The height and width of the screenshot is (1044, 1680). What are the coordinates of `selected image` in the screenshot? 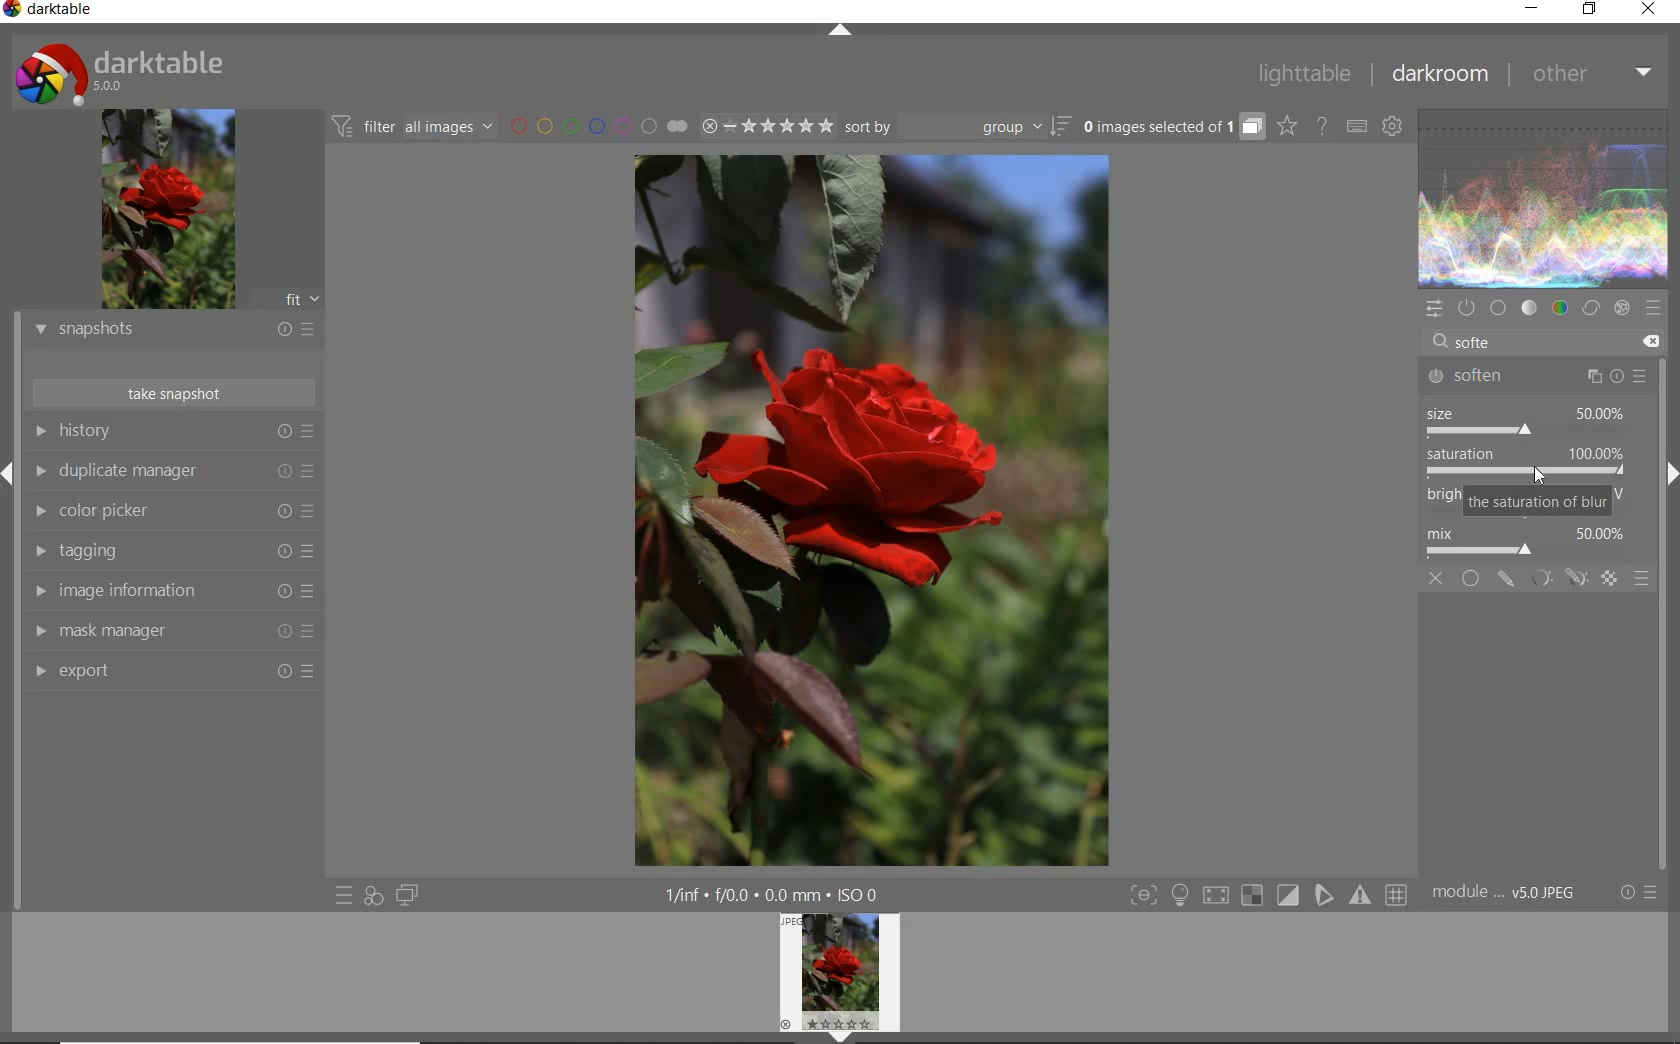 It's located at (870, 509).